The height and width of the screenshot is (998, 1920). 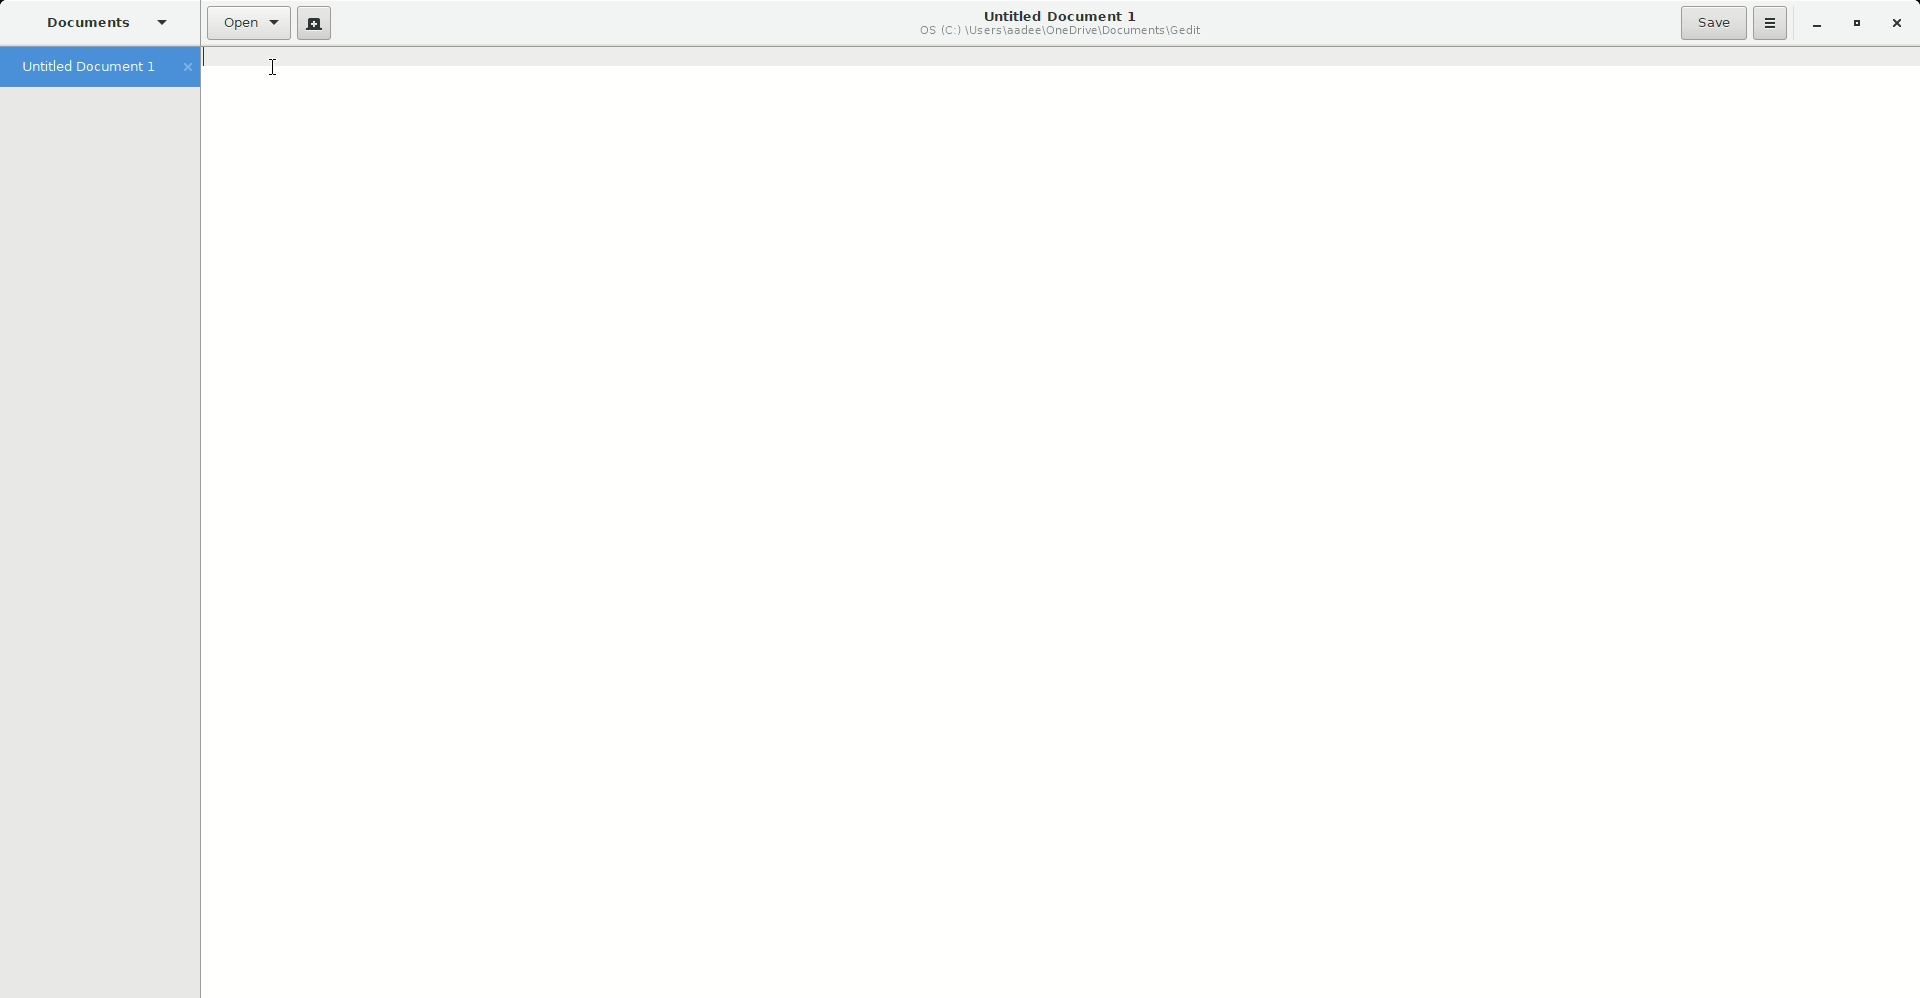 I want to click on Restore, so click(x=1856, y=24).